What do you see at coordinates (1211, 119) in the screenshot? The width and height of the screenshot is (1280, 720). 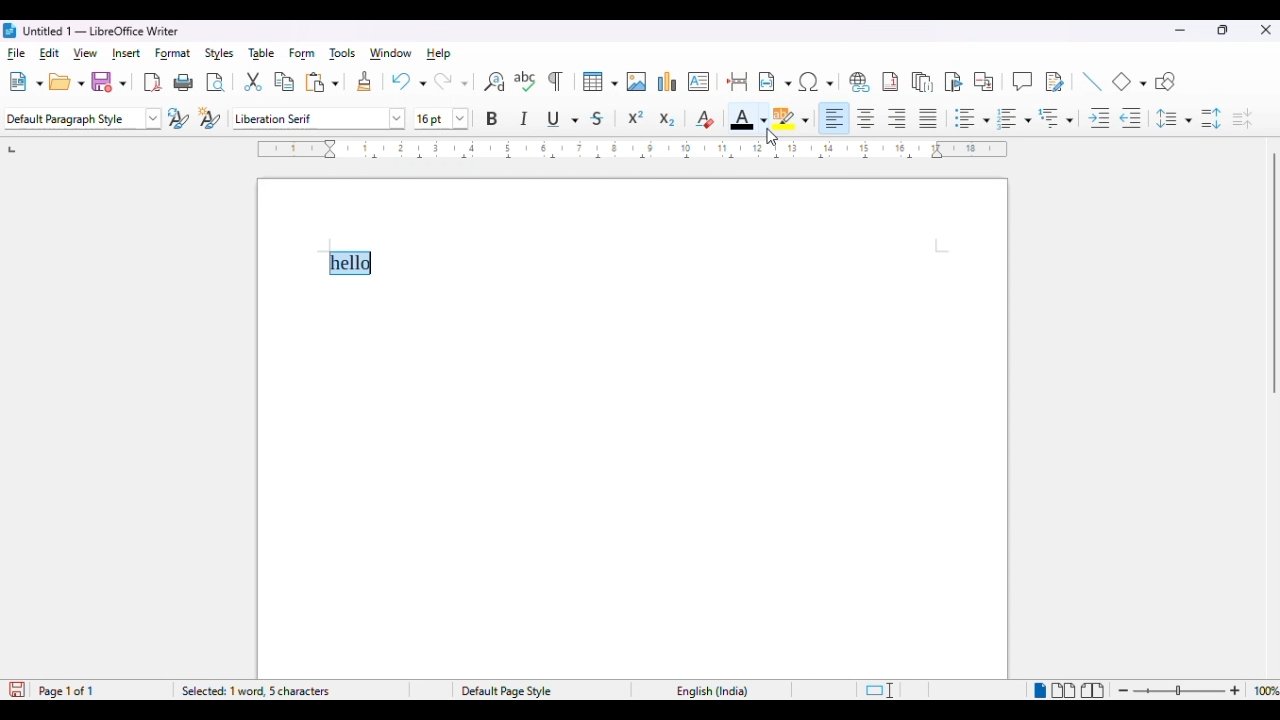 I see `increase paragraph spacing` at bounding box center [1211, 119].